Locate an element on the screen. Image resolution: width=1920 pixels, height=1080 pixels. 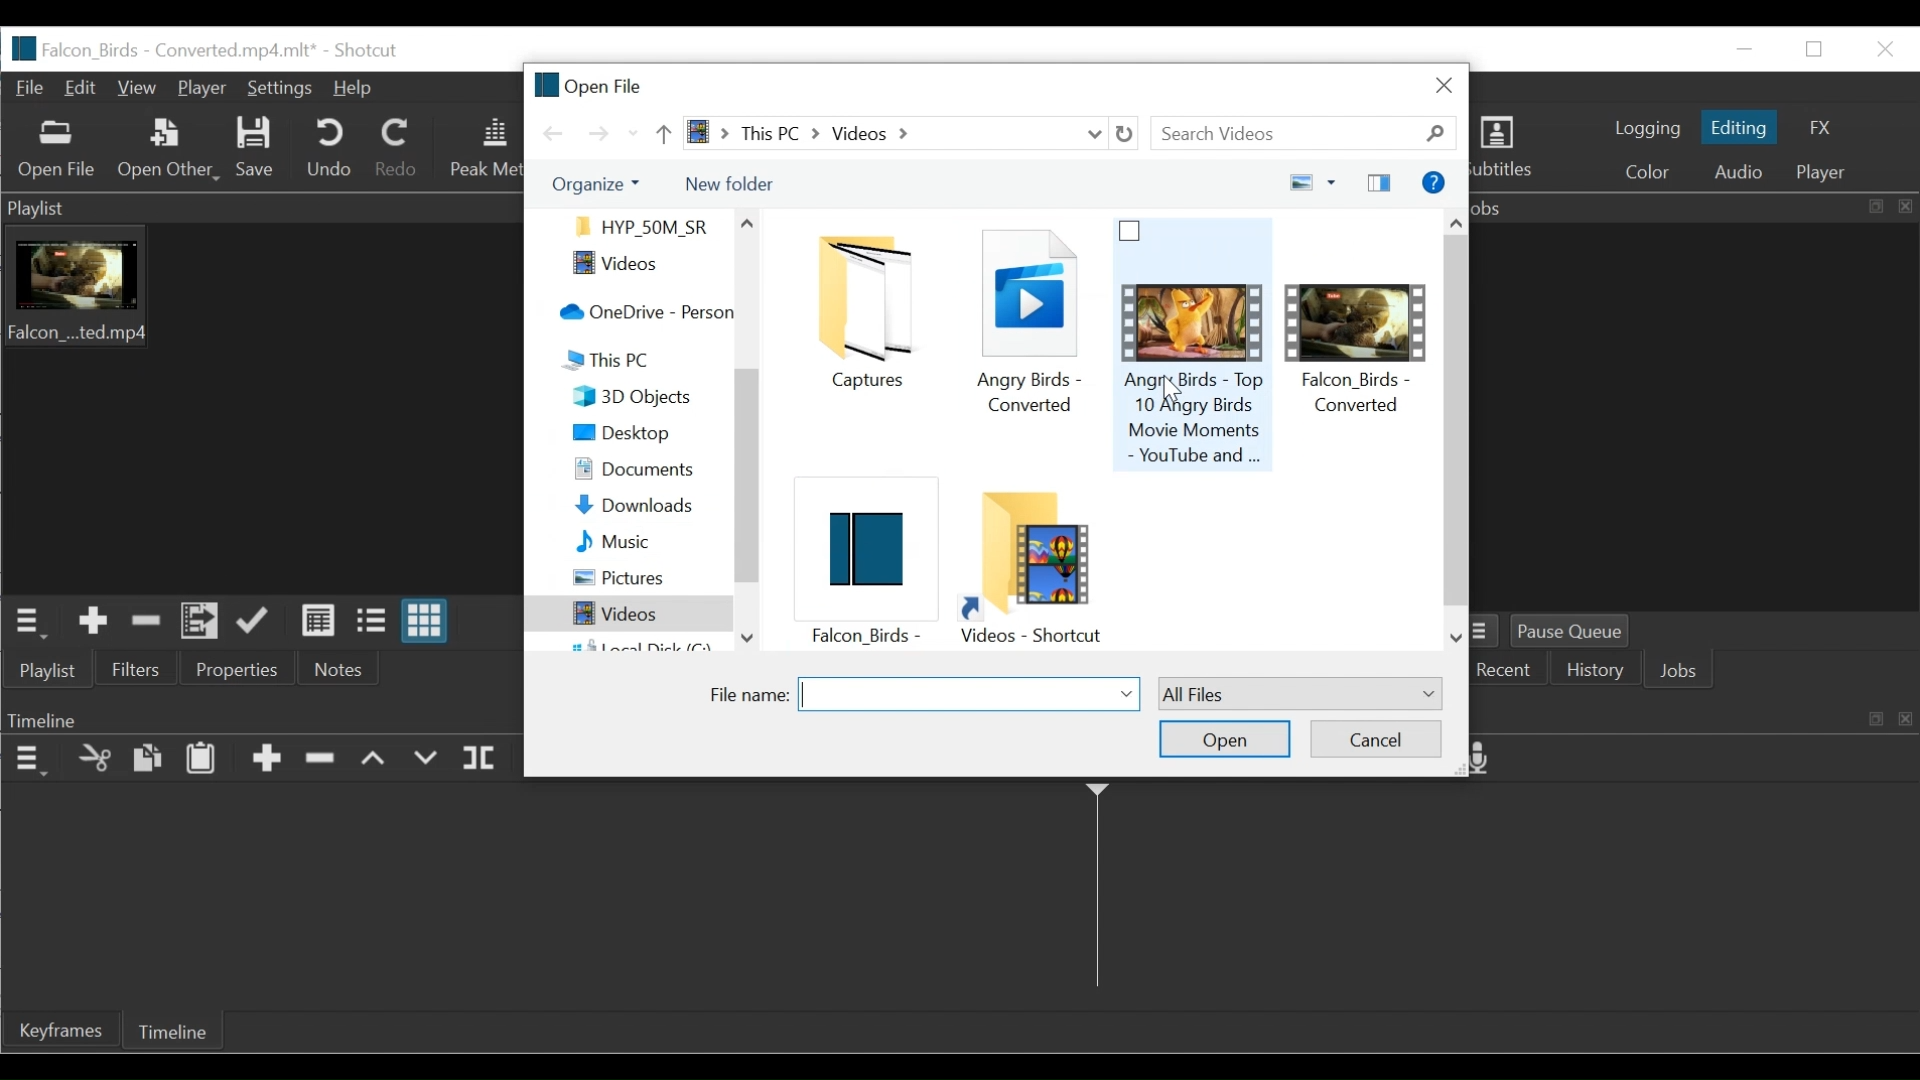
File is located at coordinates (32, 88).